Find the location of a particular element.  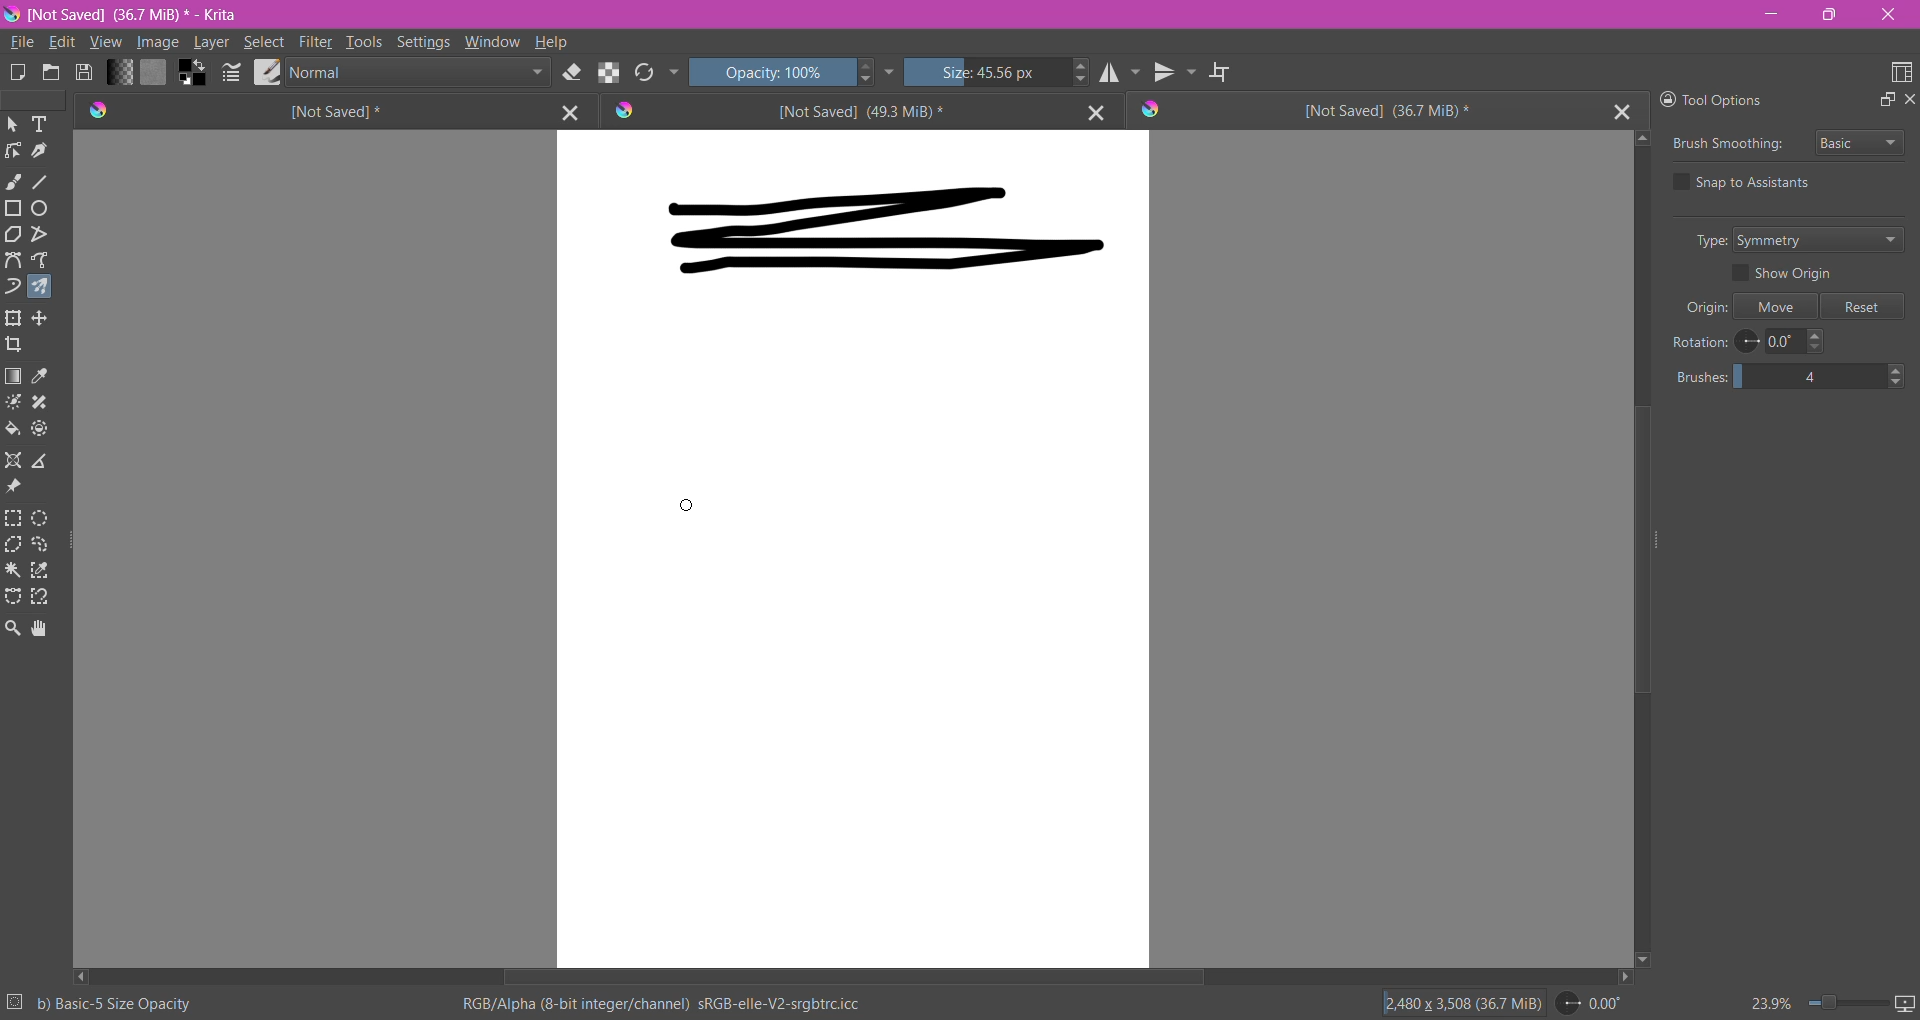

Close Tab is located at coordinates (1091, 111).